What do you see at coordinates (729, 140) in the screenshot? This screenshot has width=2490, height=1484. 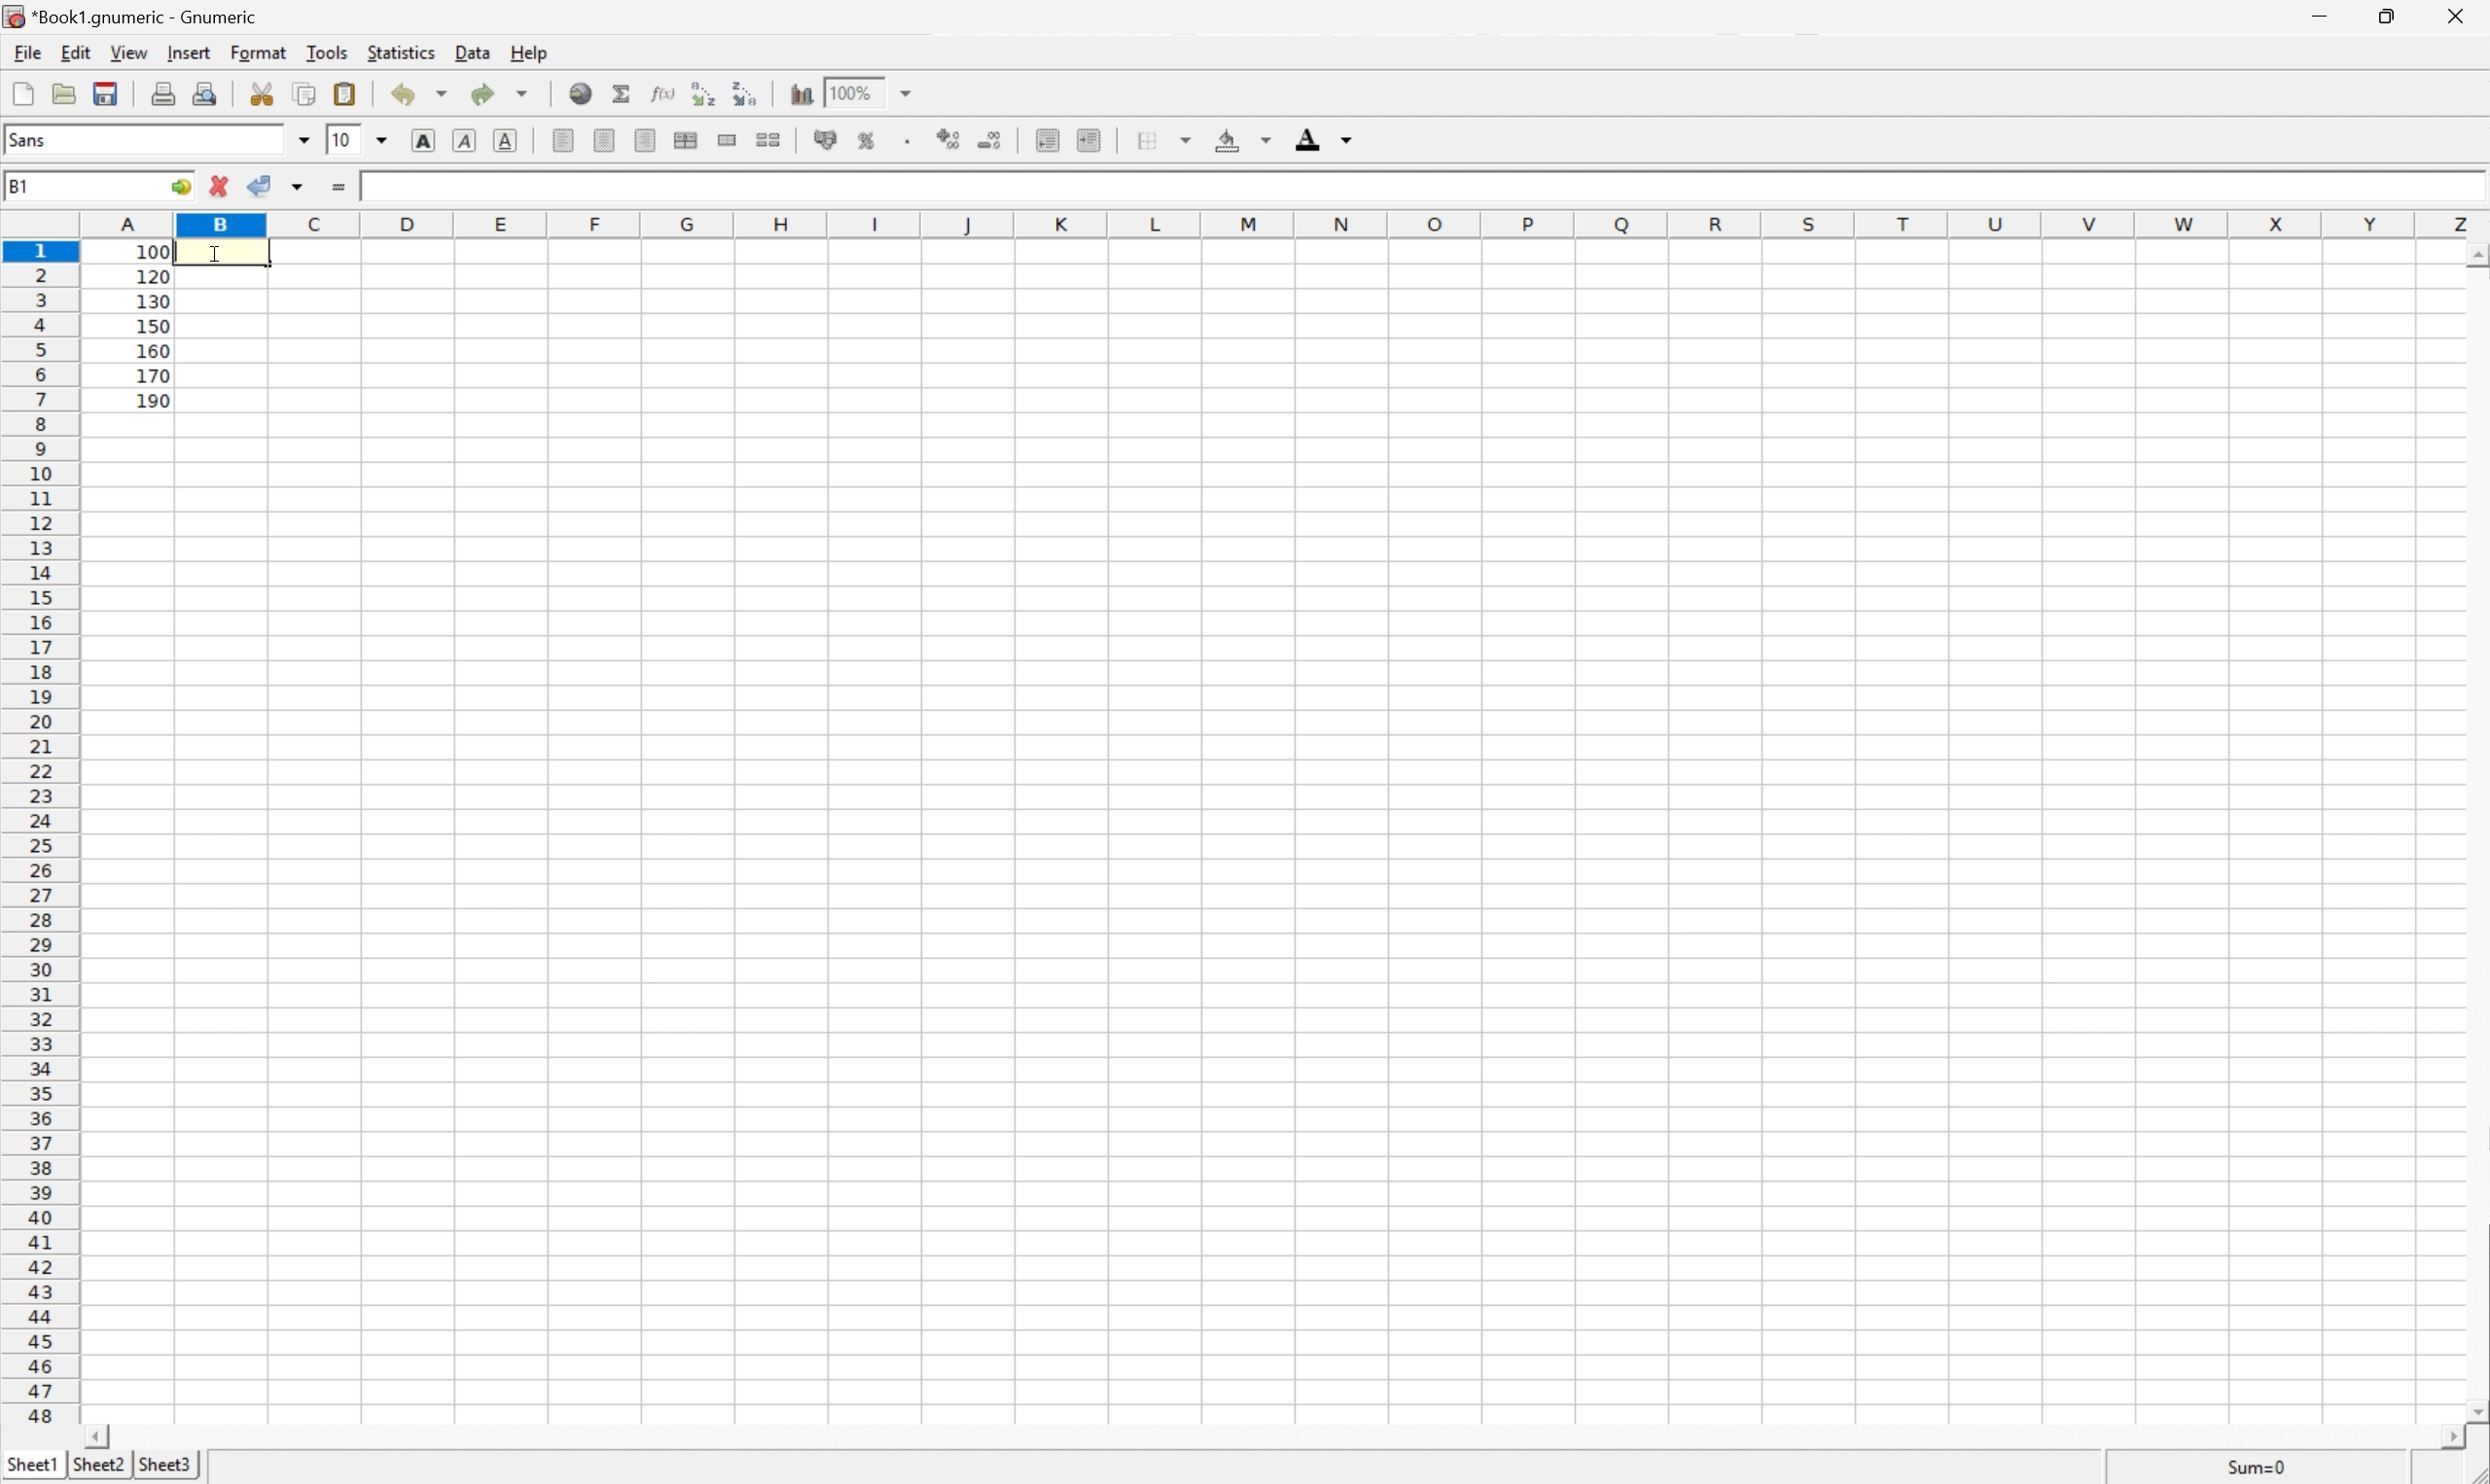 I see `Merge ranges of cells` at bounding box center [729, 140].